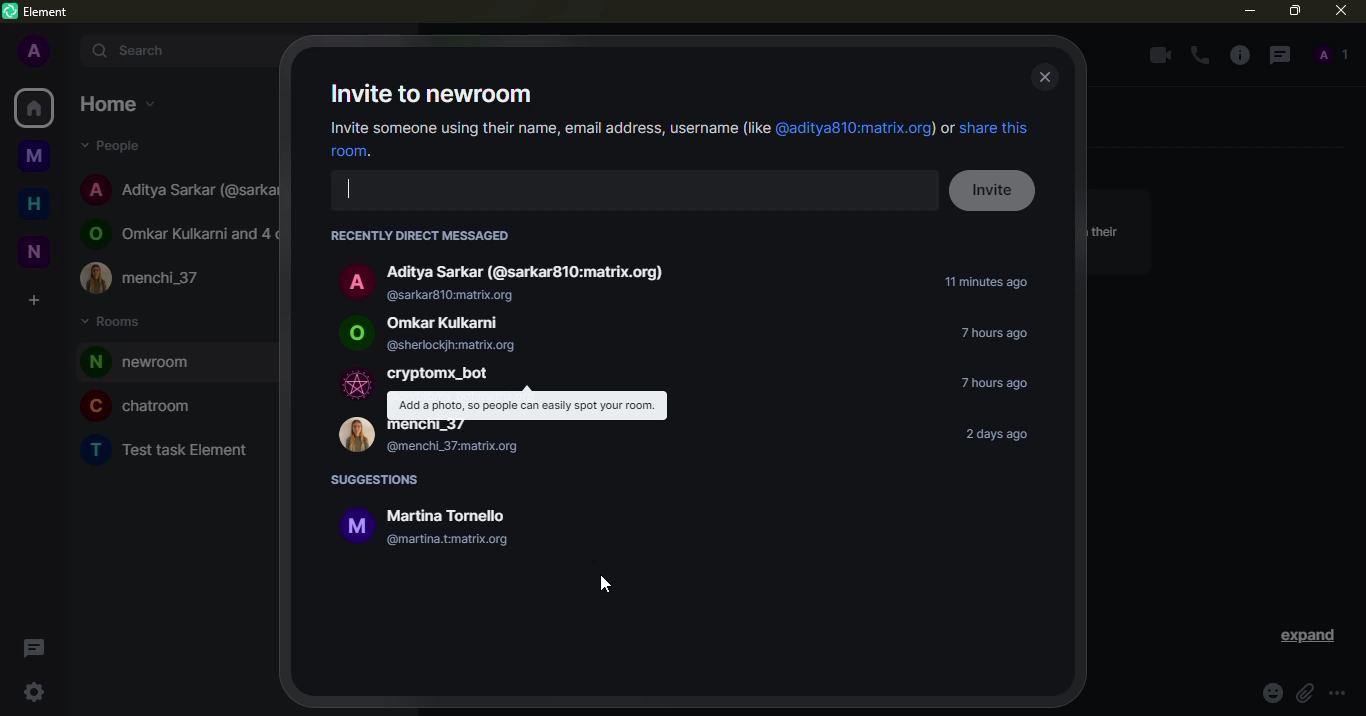 Image resolution: width=1366 pixels, height=716 pixels. What do you see at coordinates (614, 191) in the screenshot?
I see `search` at bounding box center [614, 191].